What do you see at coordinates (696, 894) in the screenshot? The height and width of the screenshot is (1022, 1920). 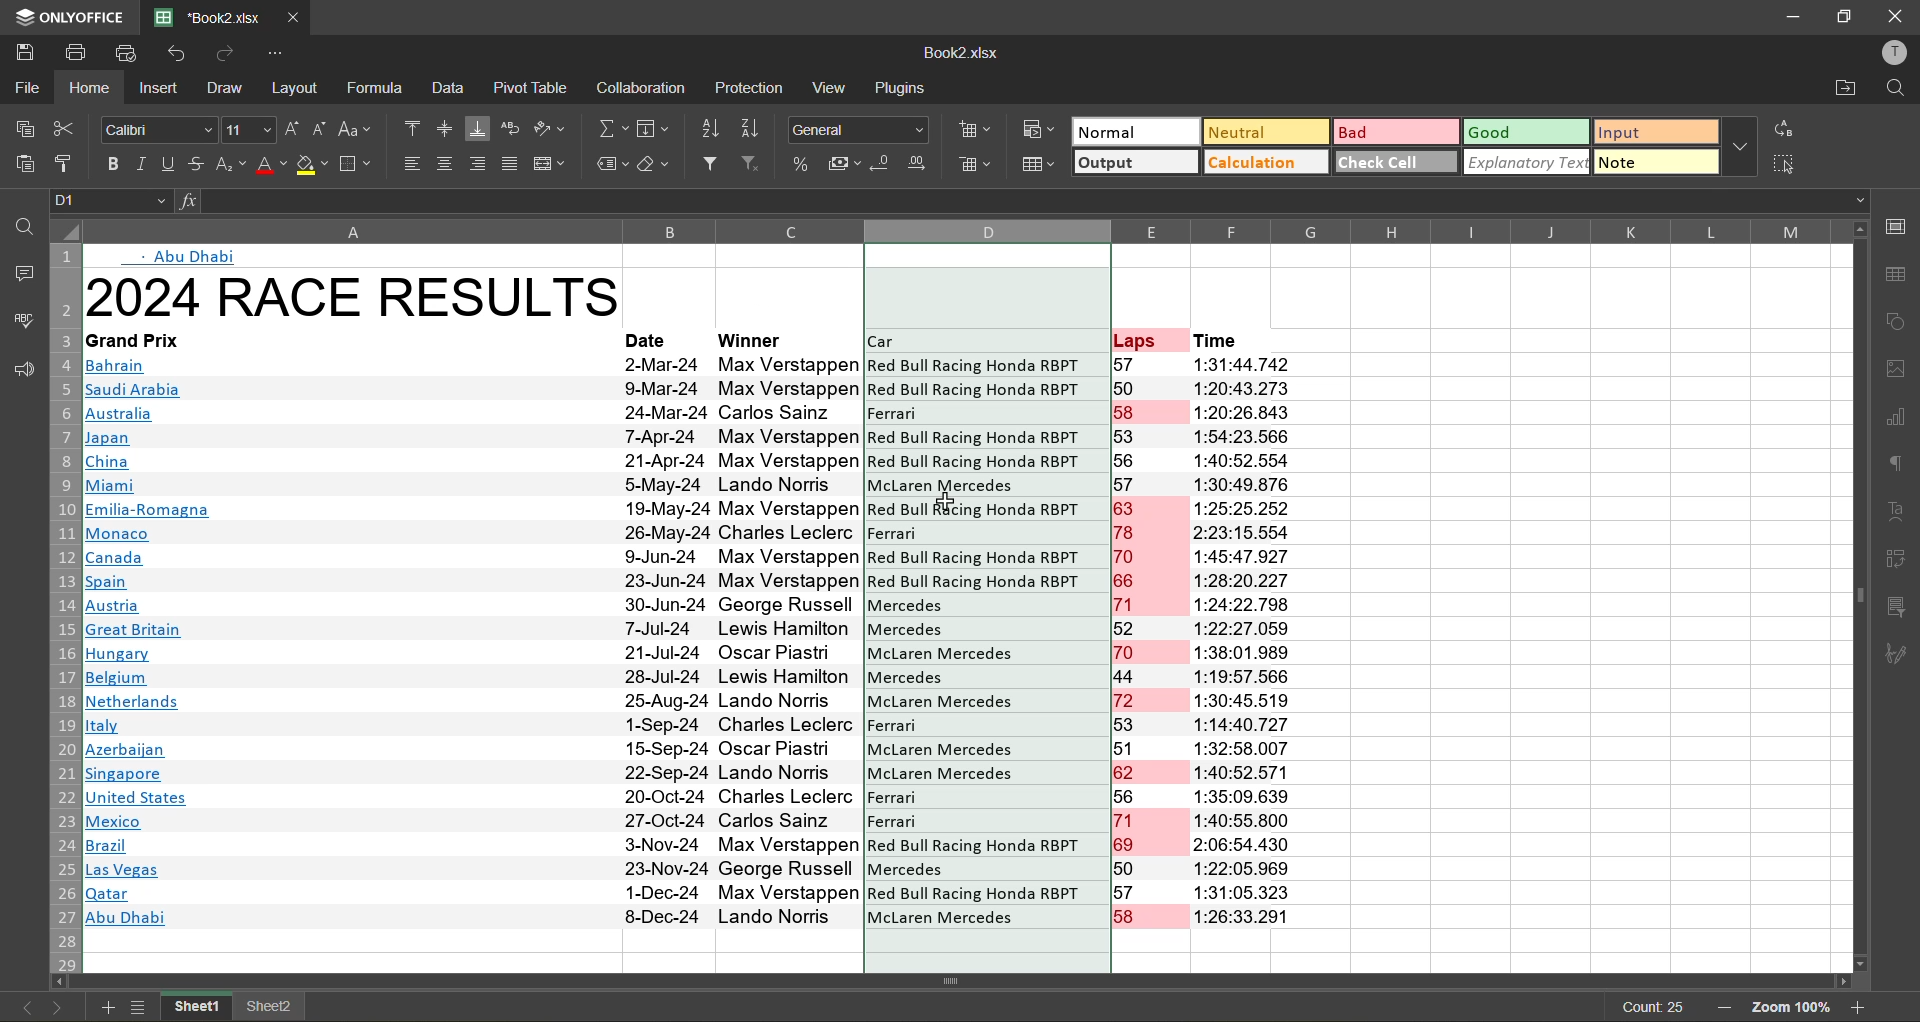 I see `|Qatar 1-Dec-24 Max Verstappen Red Bull Racing Honda RBr 1 of 1:31:00.323` at bounding box center [696, 894].